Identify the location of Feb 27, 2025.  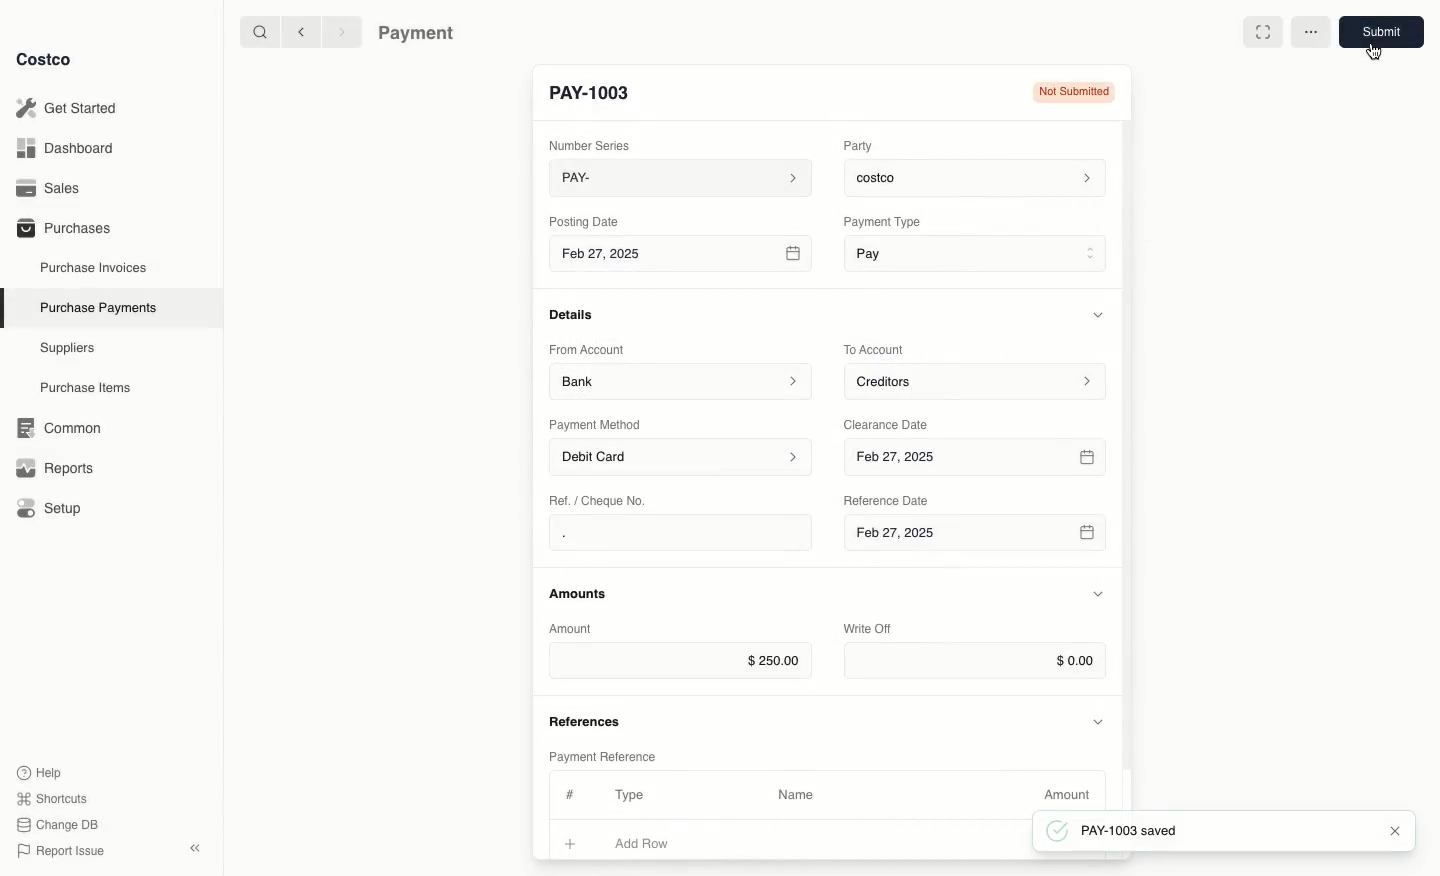
(974, 538).